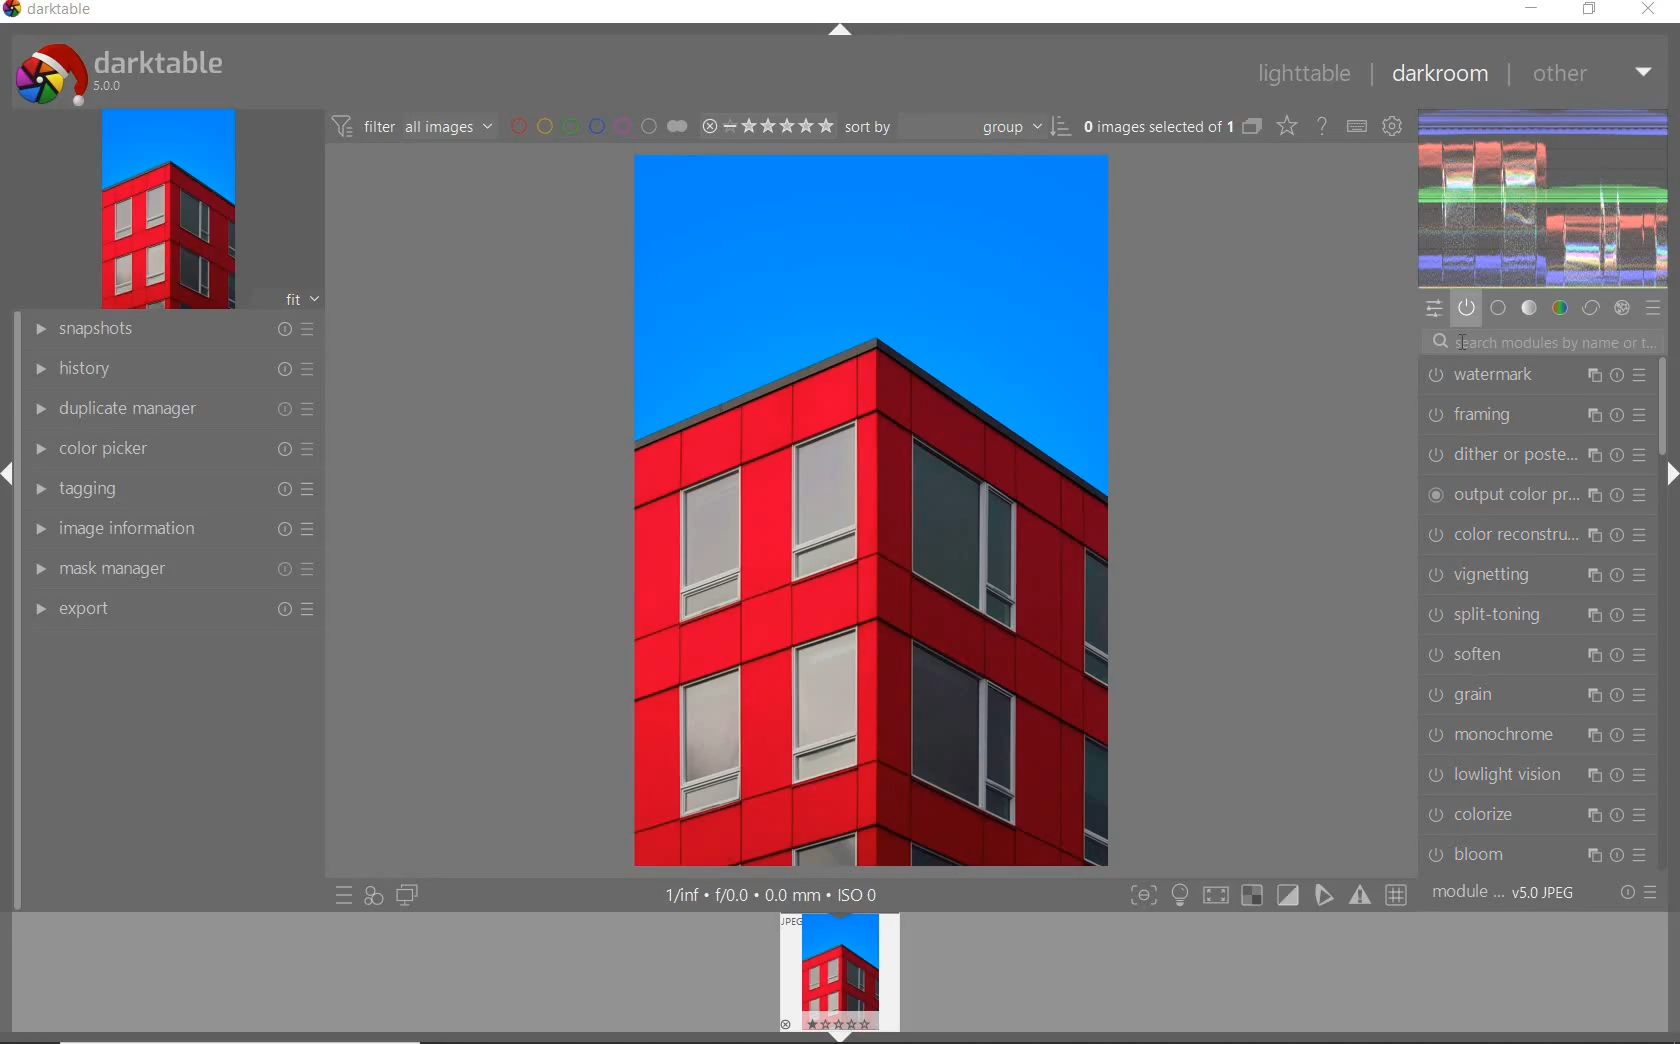 The width and height of the screenshot is (1680, 1044). I want to click on snapshots, so click(170, 332).